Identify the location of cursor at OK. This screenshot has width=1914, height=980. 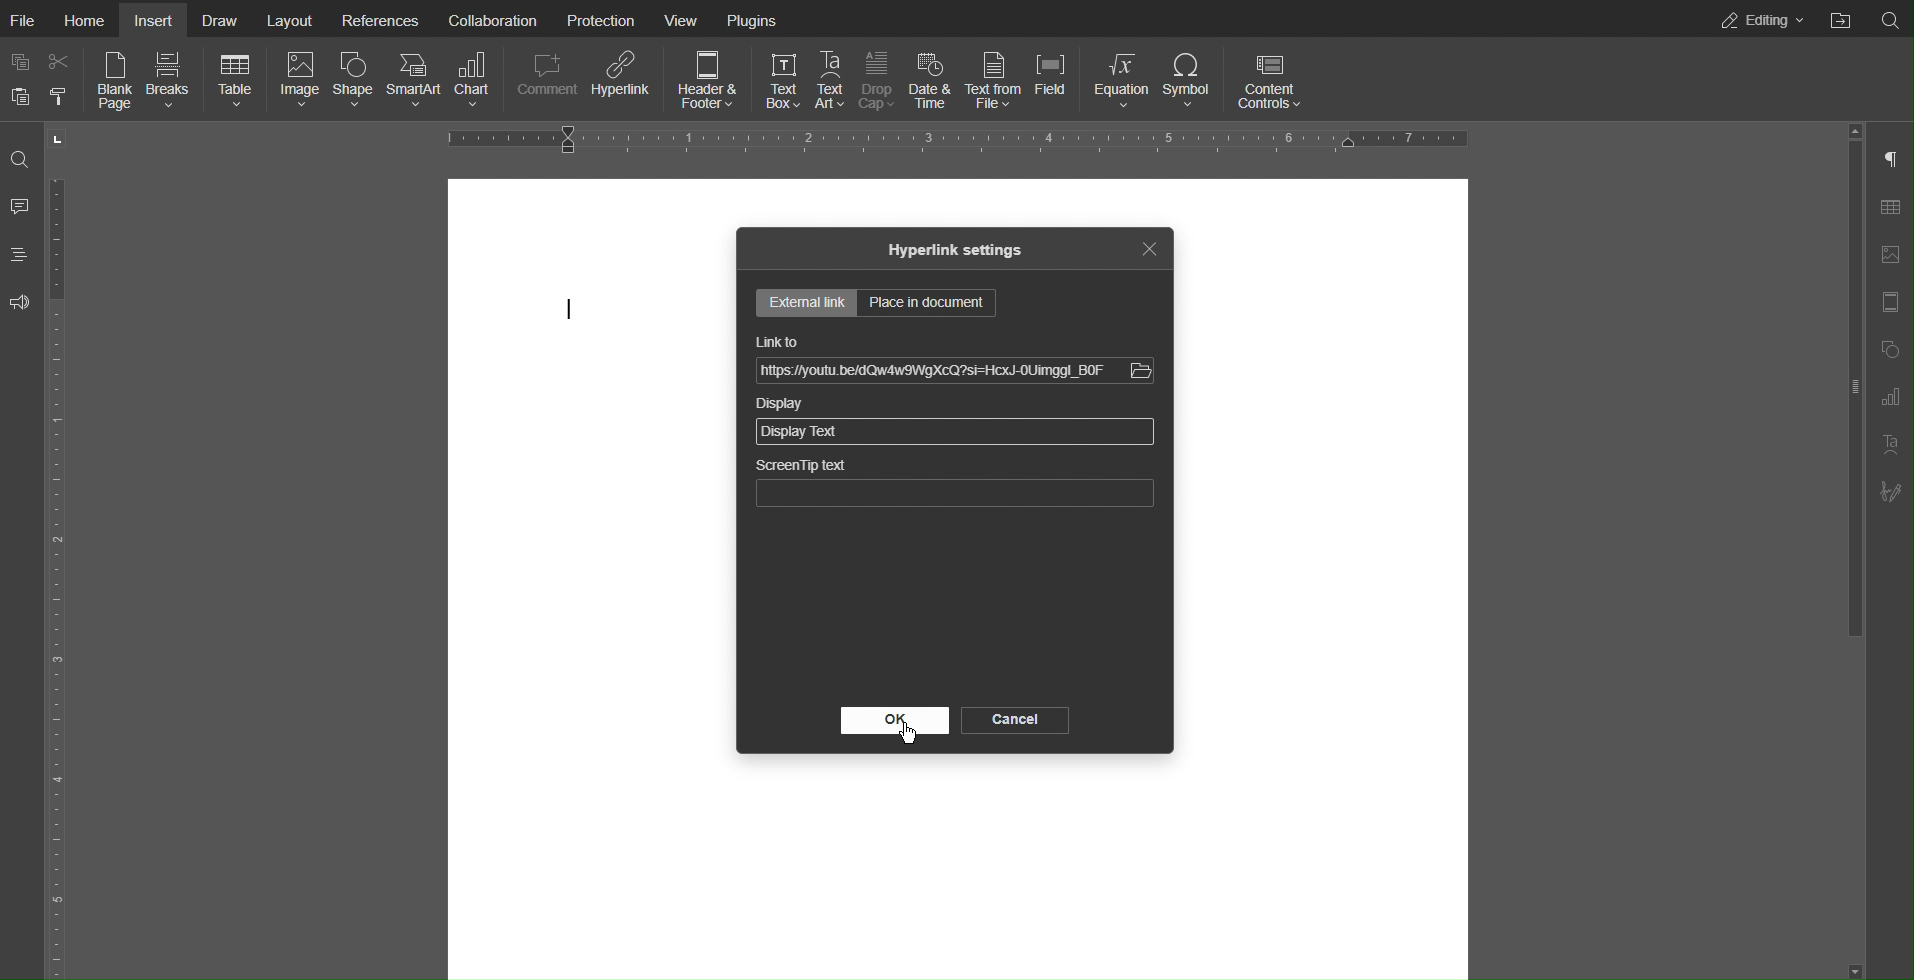
(901, 736).